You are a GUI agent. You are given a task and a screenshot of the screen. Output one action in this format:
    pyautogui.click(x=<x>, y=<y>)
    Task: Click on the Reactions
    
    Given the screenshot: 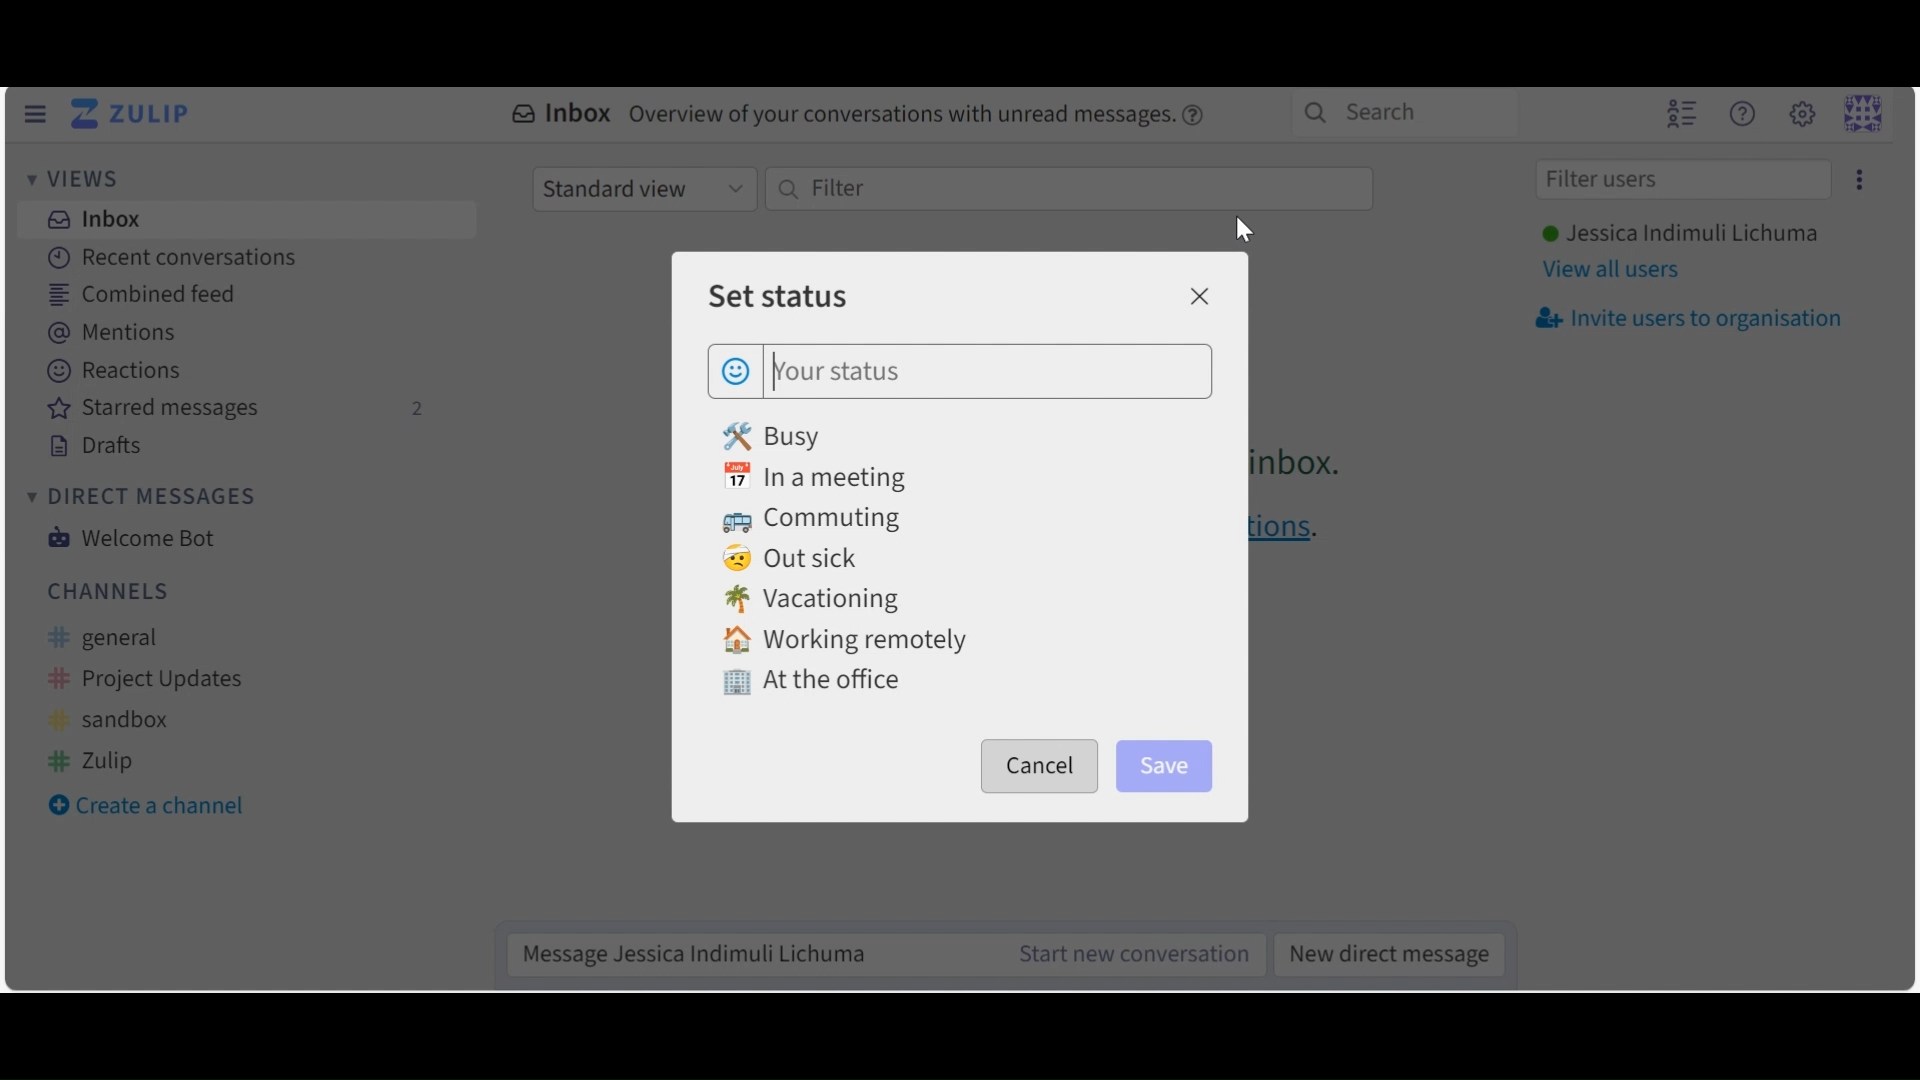 What is the action you would take?
    pyautogui.click(x=118, y=372)
    